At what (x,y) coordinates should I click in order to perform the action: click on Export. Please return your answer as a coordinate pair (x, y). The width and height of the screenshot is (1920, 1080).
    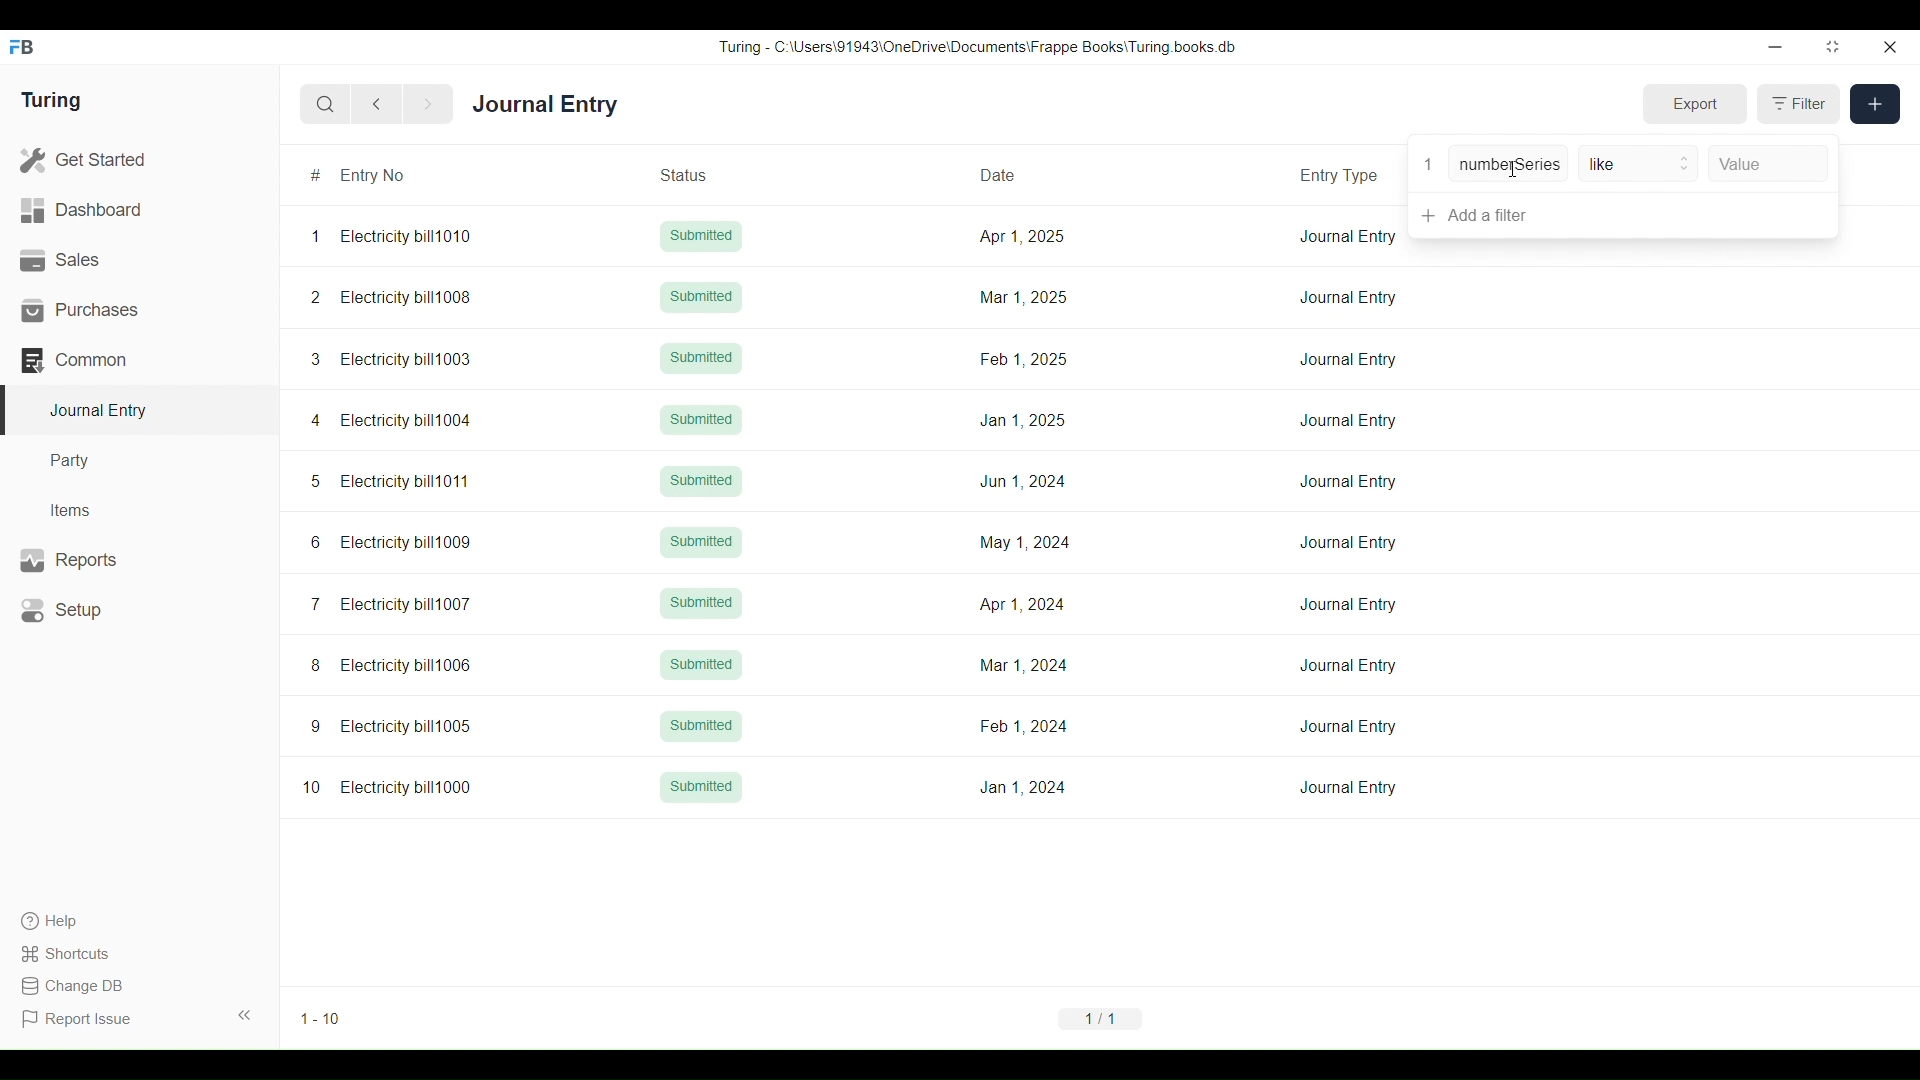
    Looking at the image, I should click on (1696, 104).